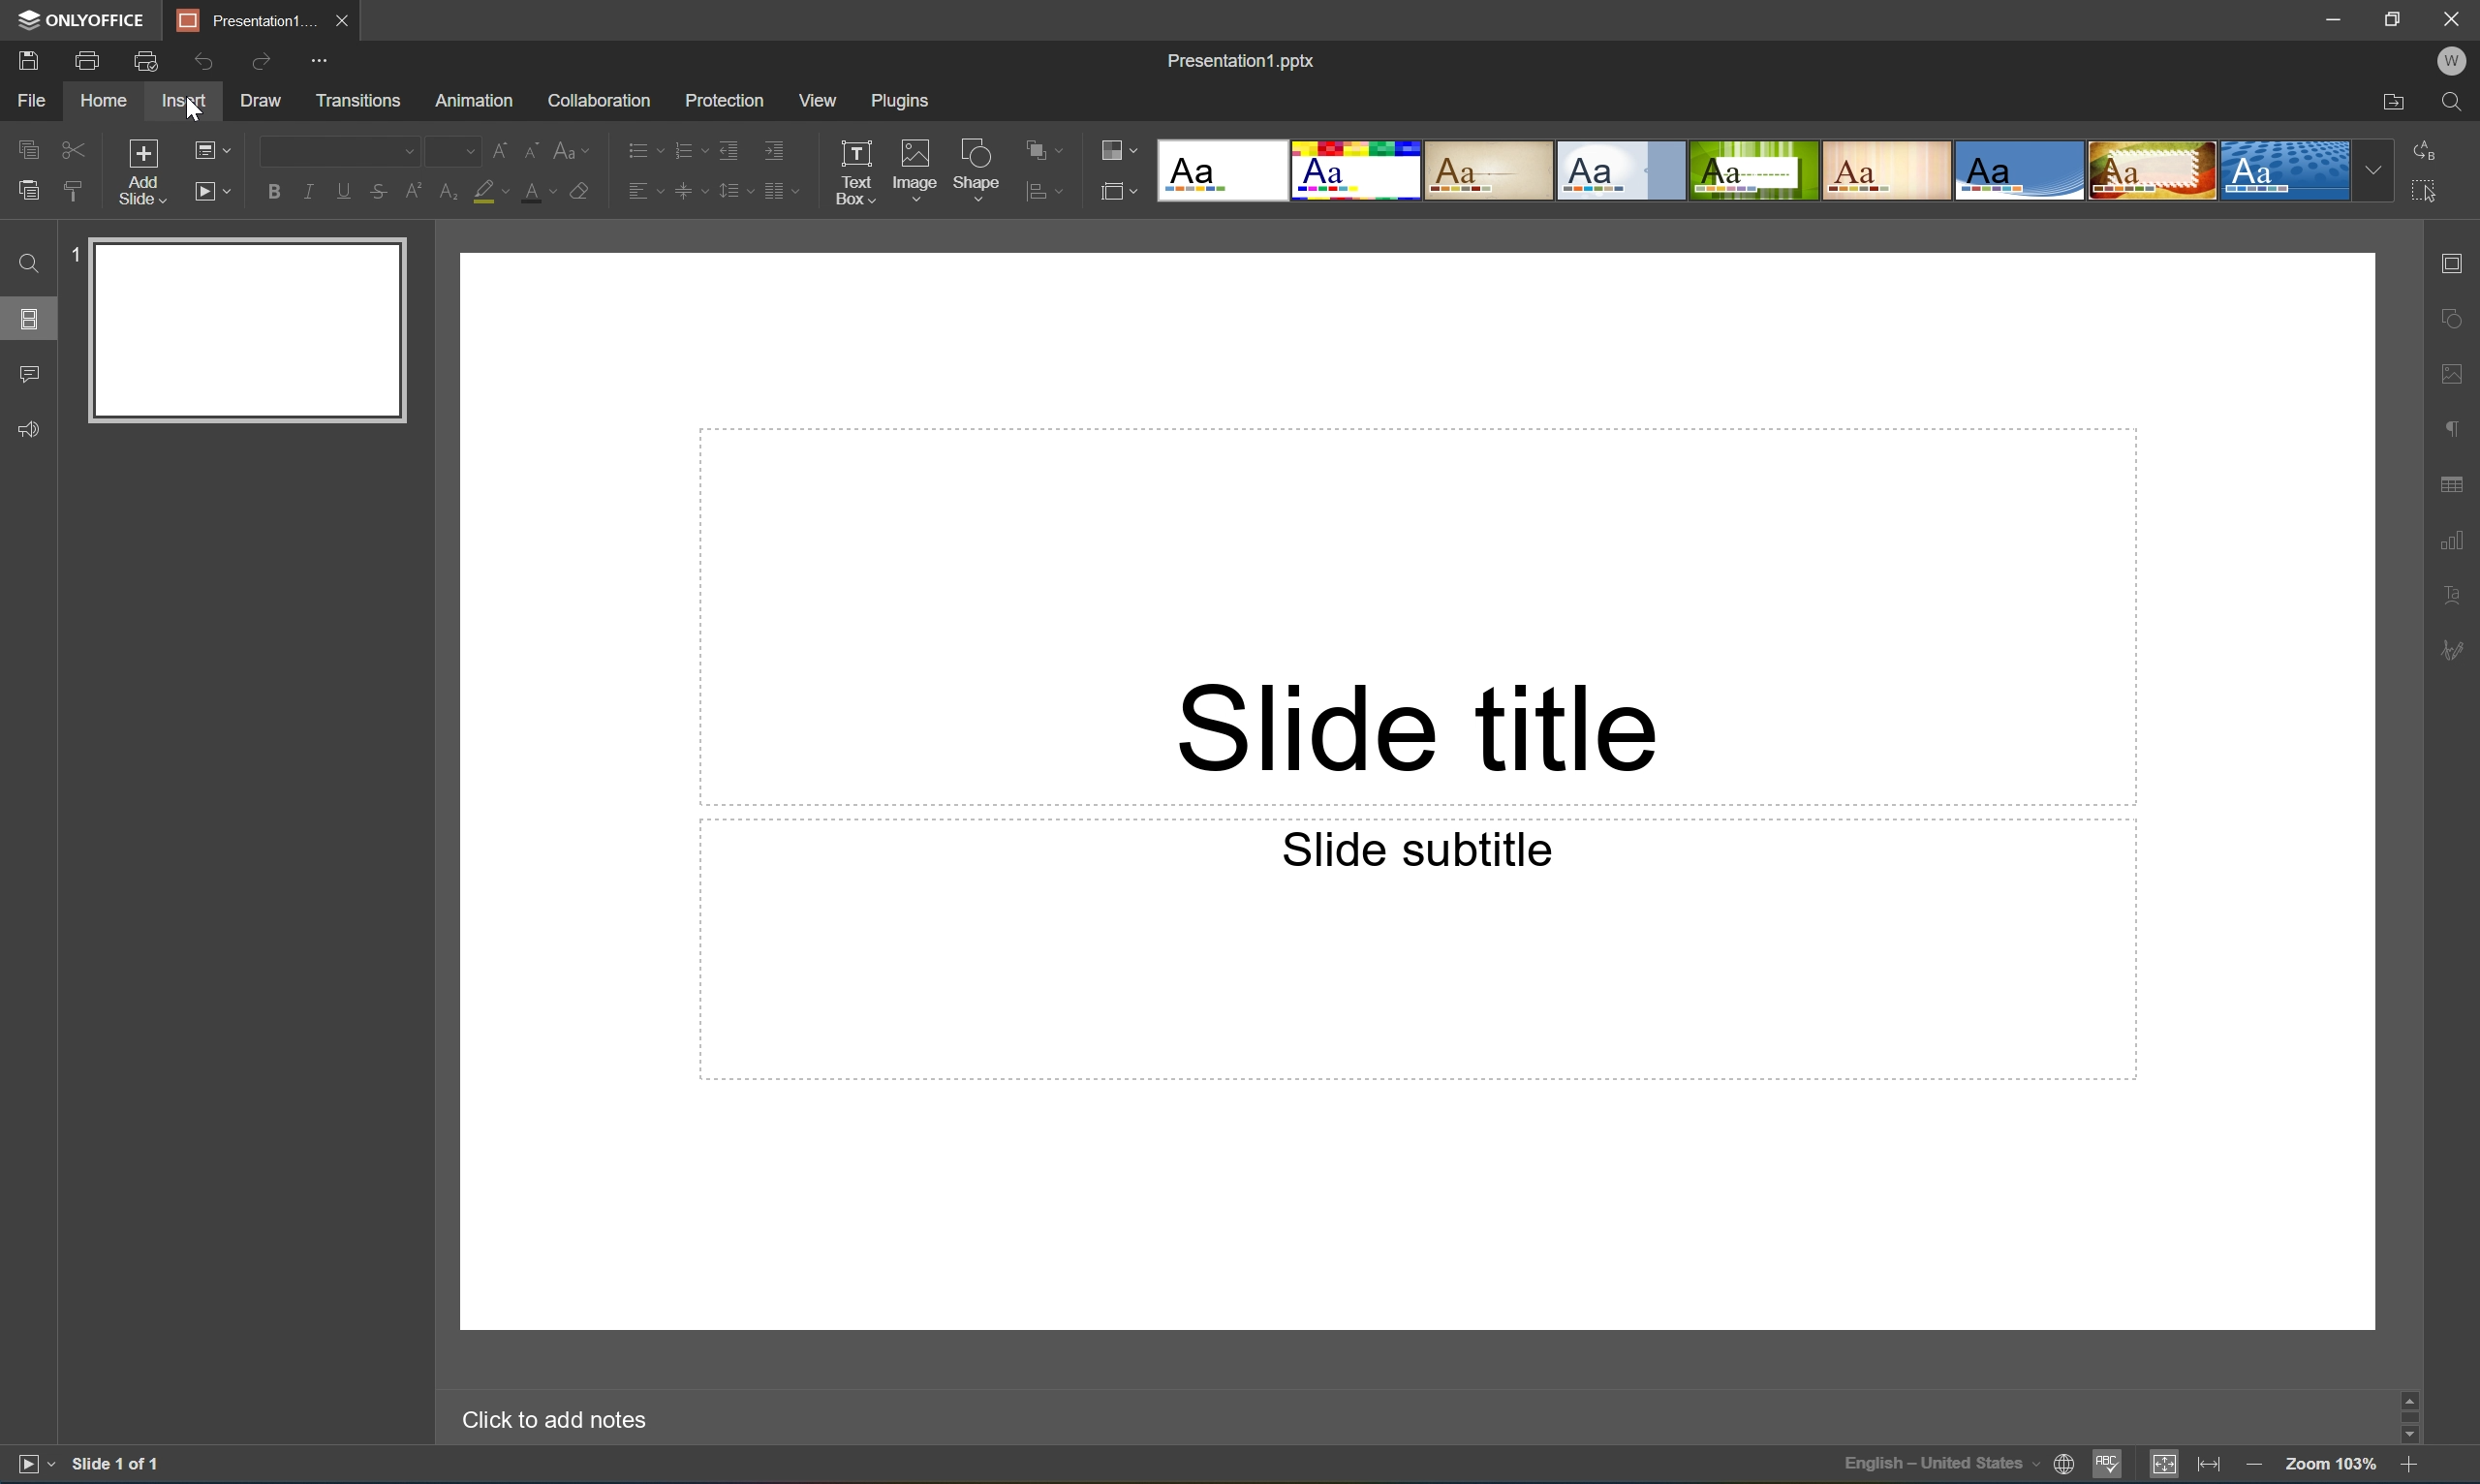 This screenshot has height=1484, width=2480. What do you see at coordinates (2410, 1393) in the screenshot?
I see `Scroll Up` at bounding box center [2410, 1393].